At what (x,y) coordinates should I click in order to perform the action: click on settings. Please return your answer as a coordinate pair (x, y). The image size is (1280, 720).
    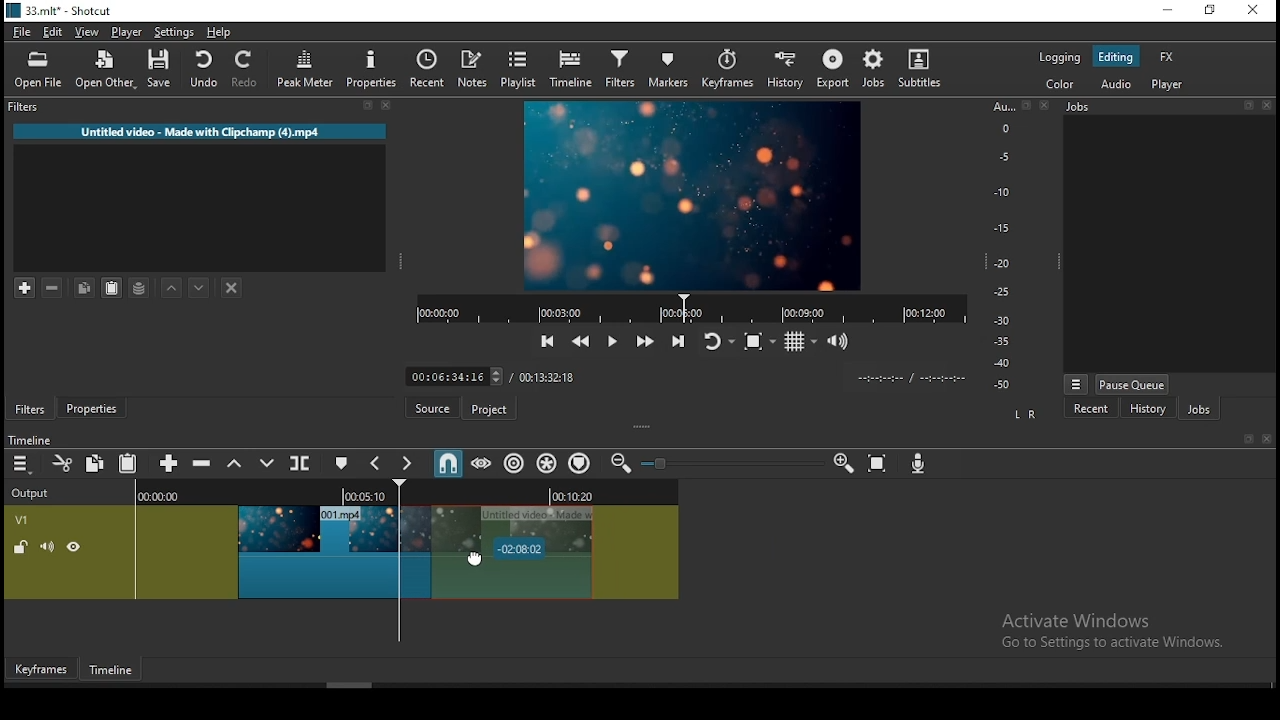
    Looking at the image, I should click on (175, 35).